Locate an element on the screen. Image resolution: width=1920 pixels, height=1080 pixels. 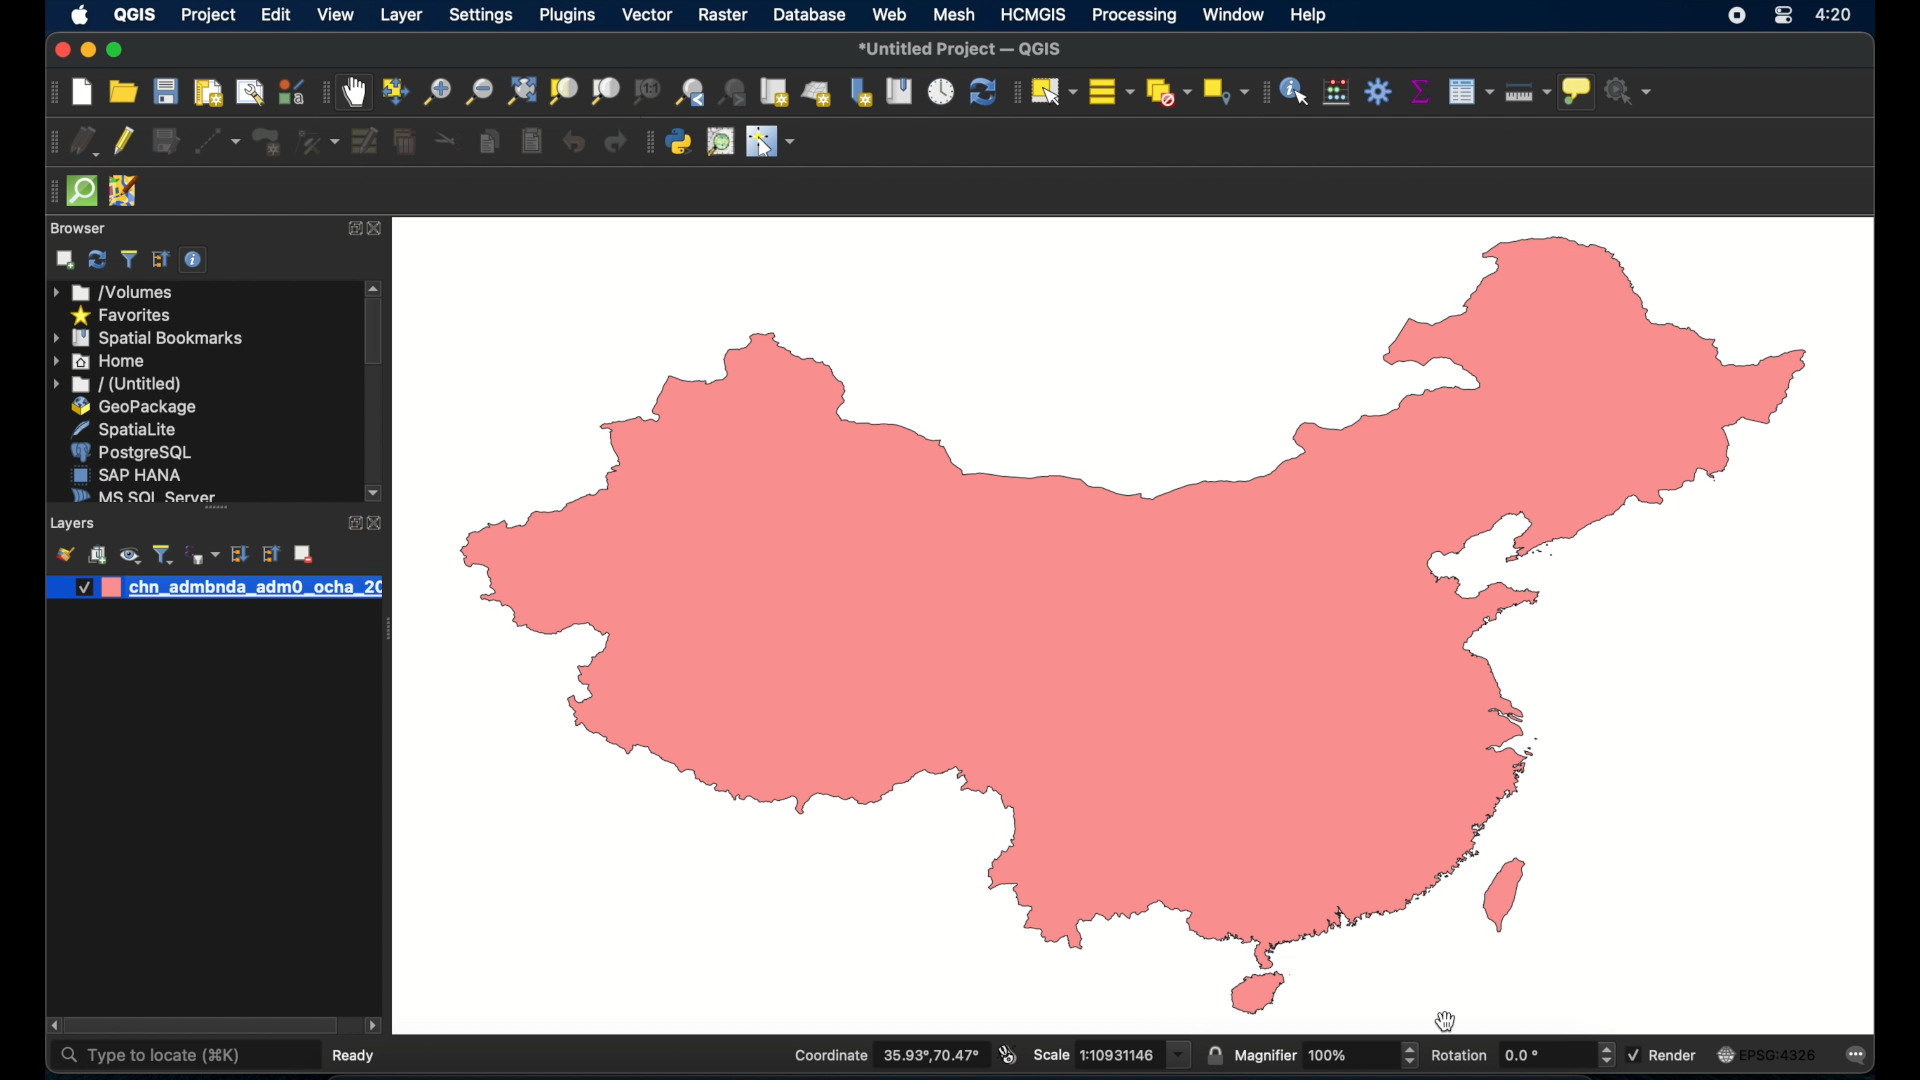
measure line is located at coordinates (1526, 91).